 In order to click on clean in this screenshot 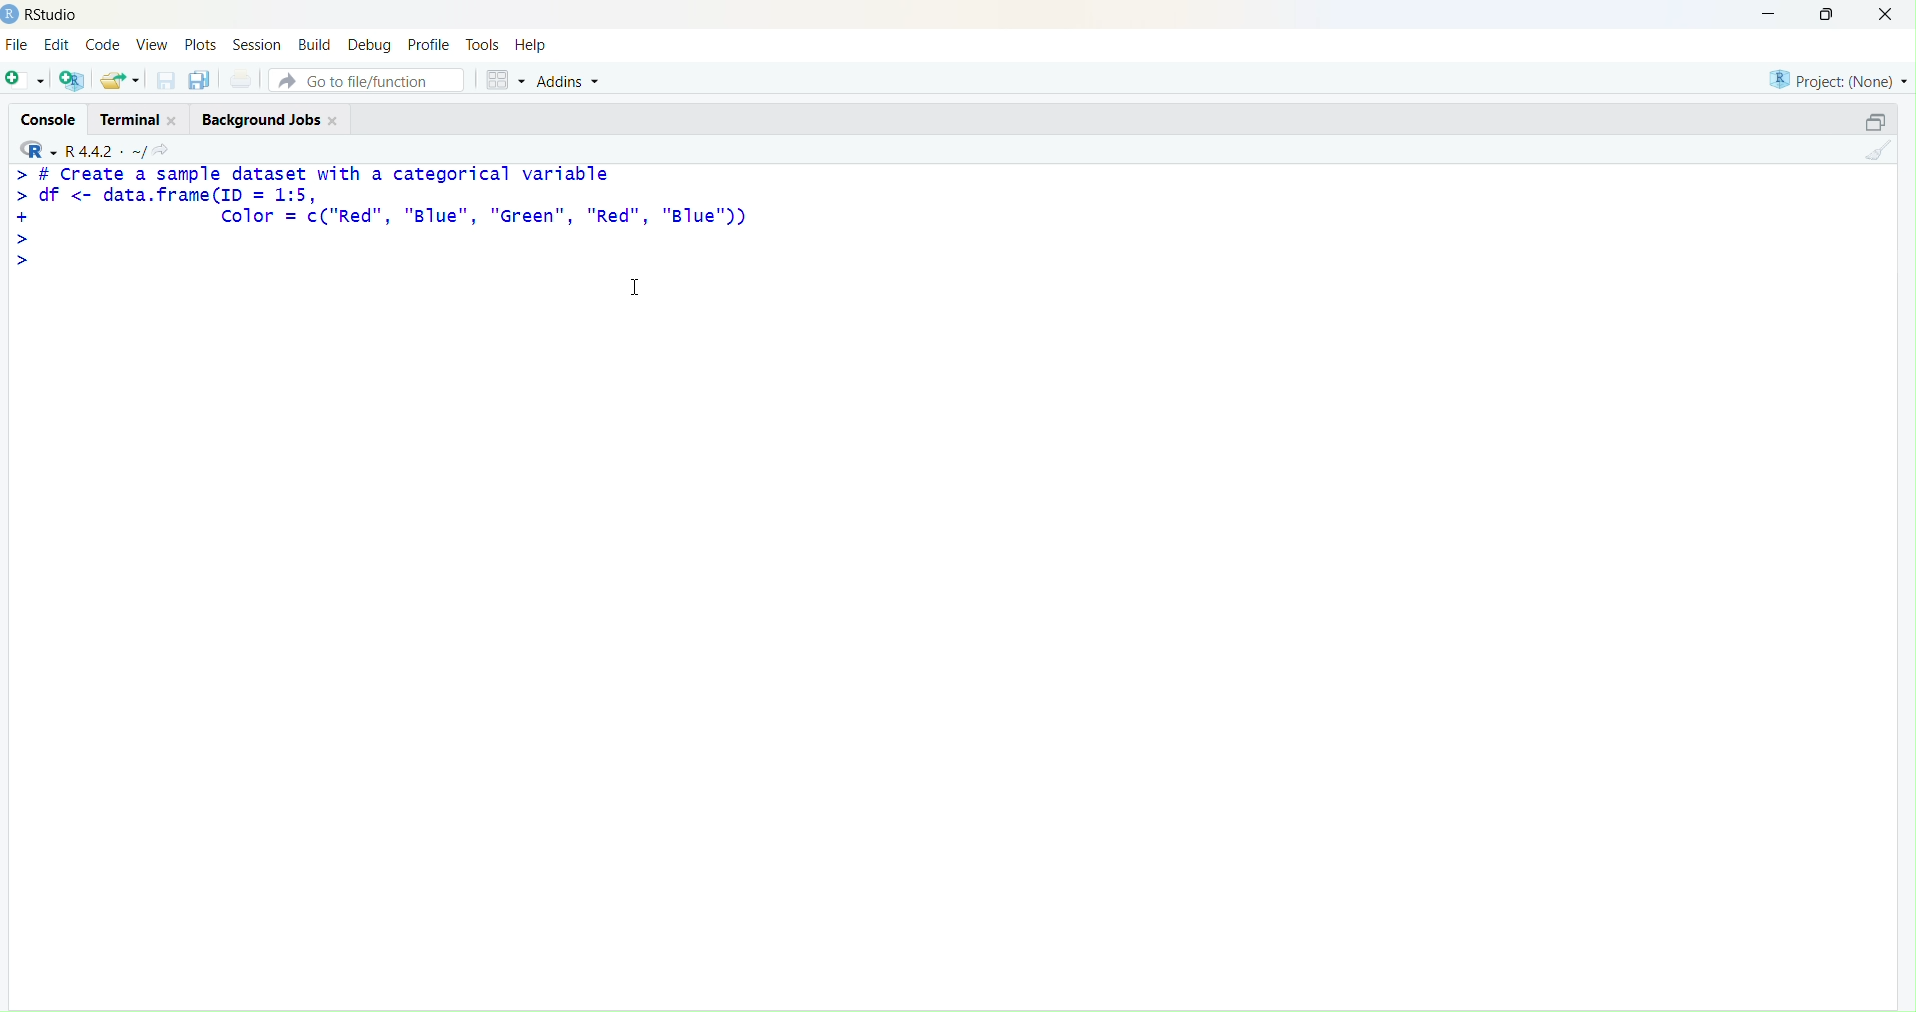, I will do `click(1878, 150)`.